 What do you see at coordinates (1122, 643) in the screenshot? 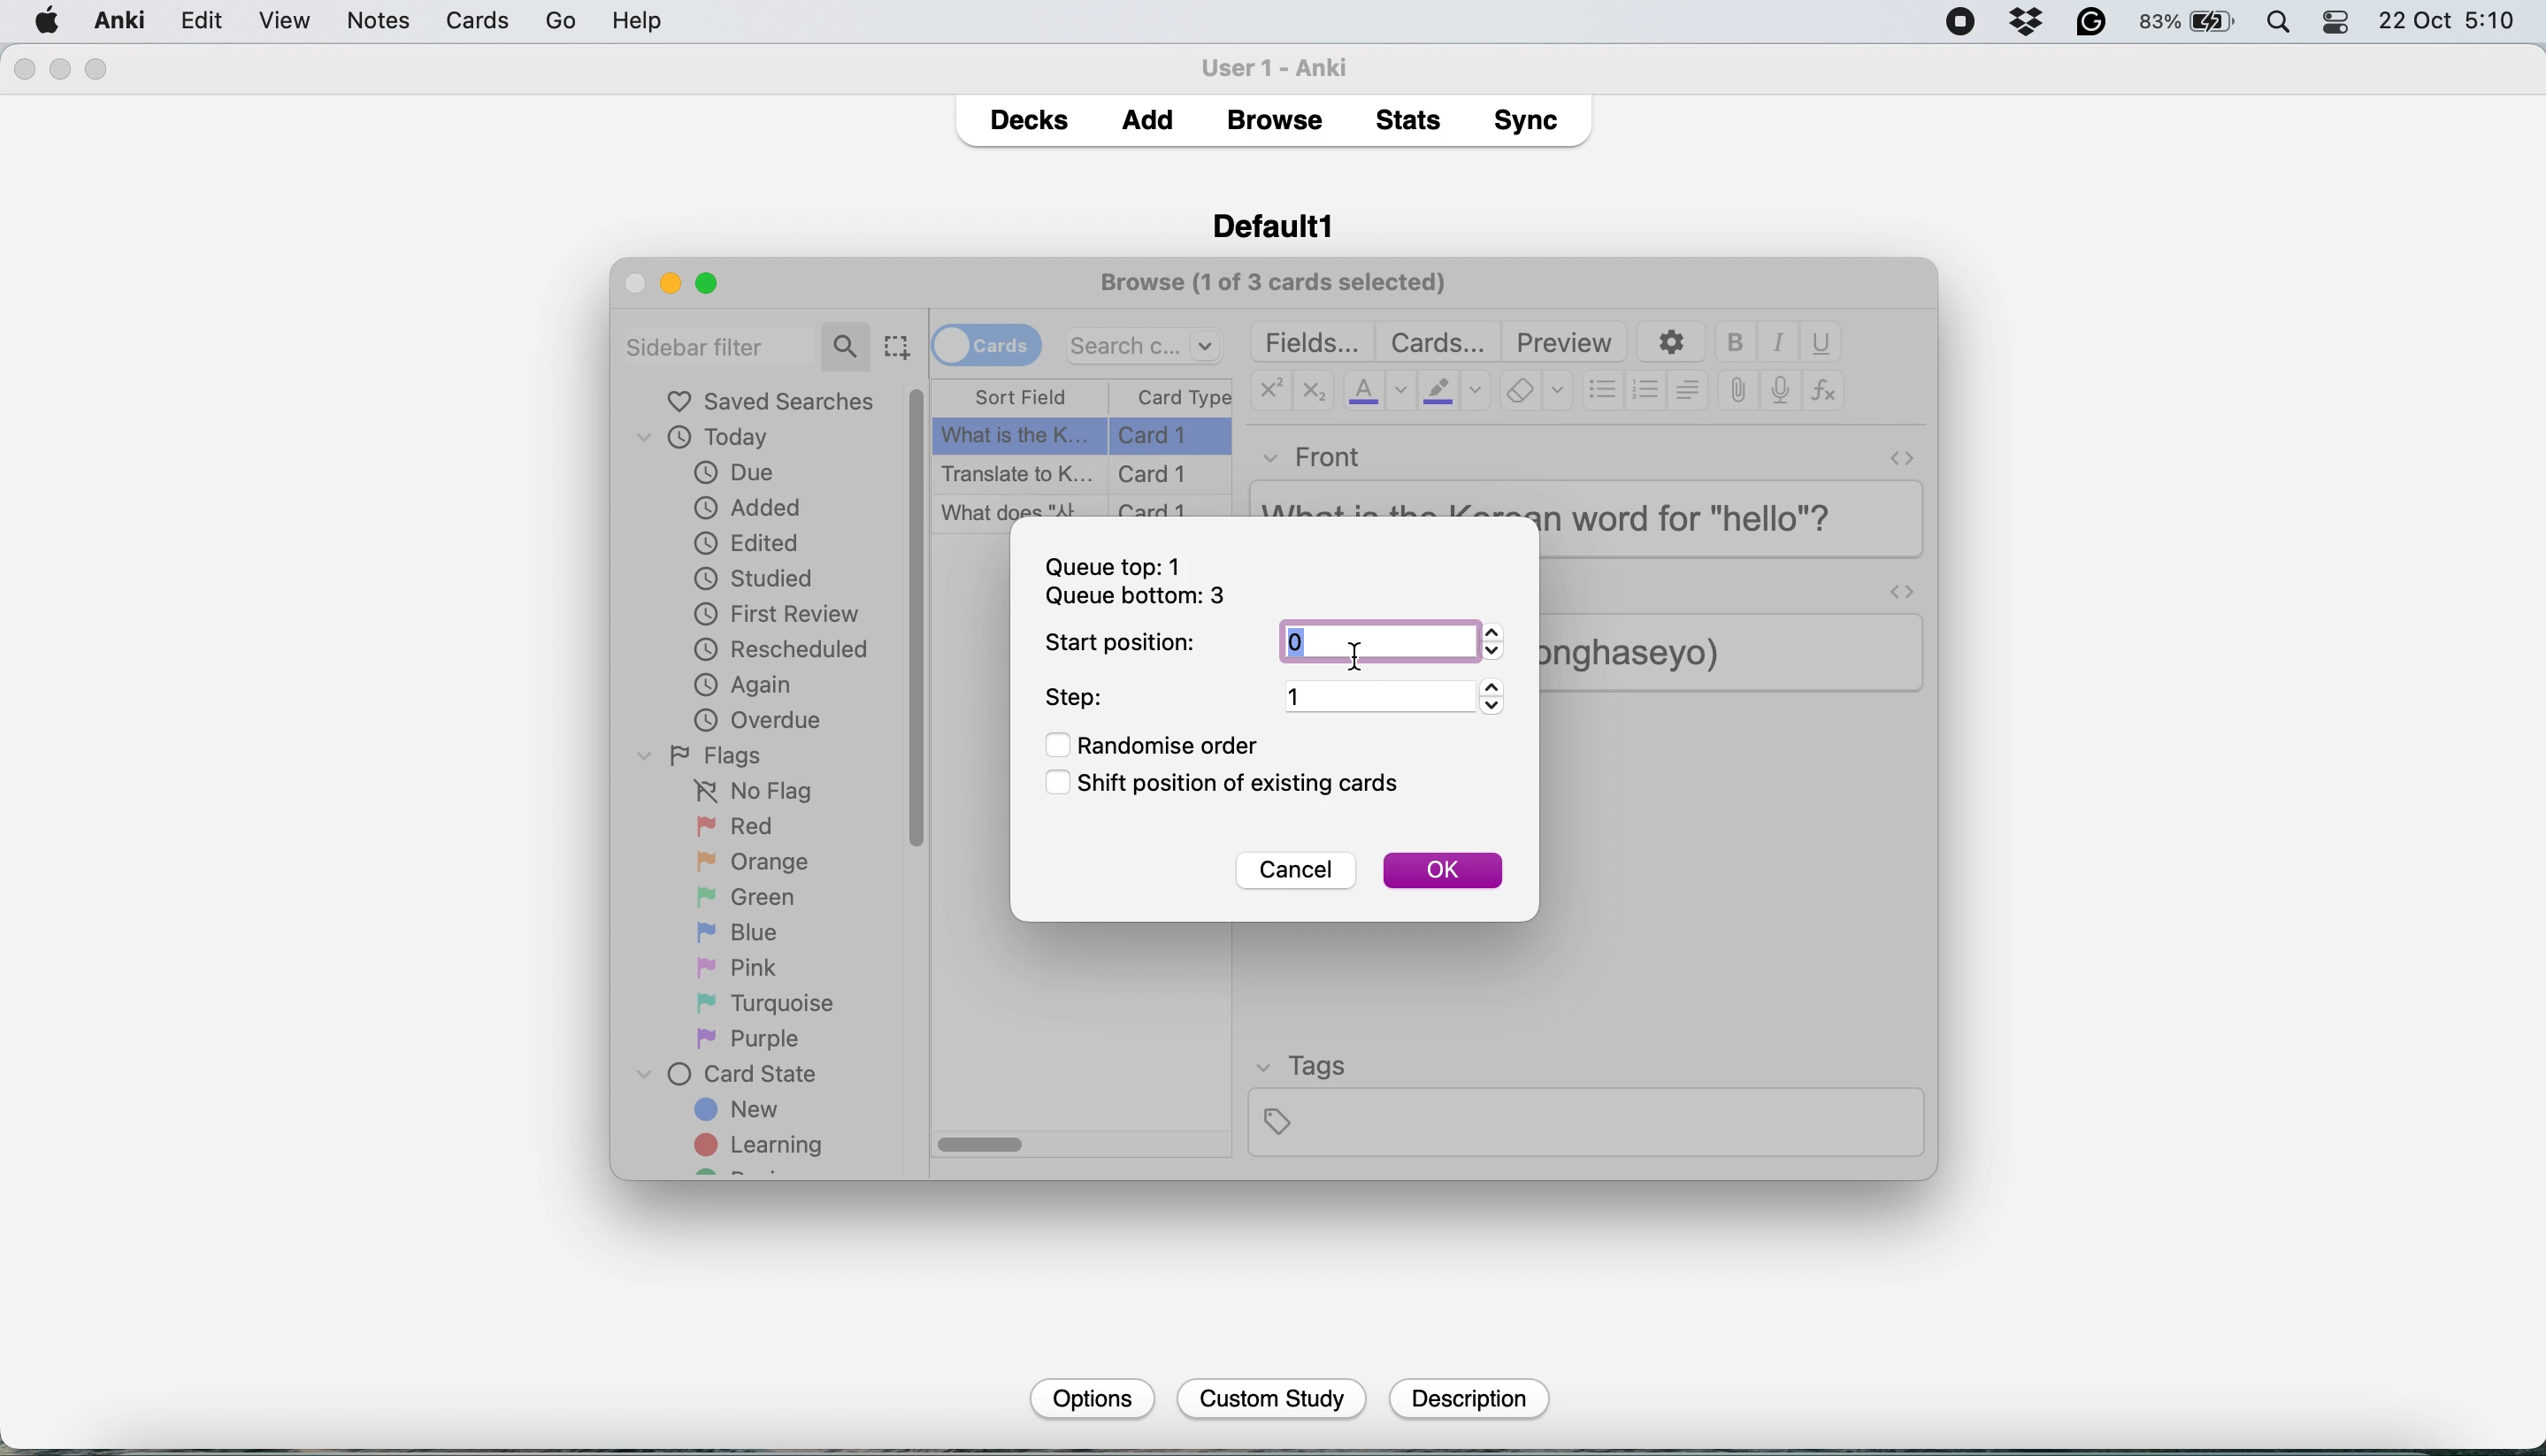
I see `start position:` at bounding box center [1122, 643].